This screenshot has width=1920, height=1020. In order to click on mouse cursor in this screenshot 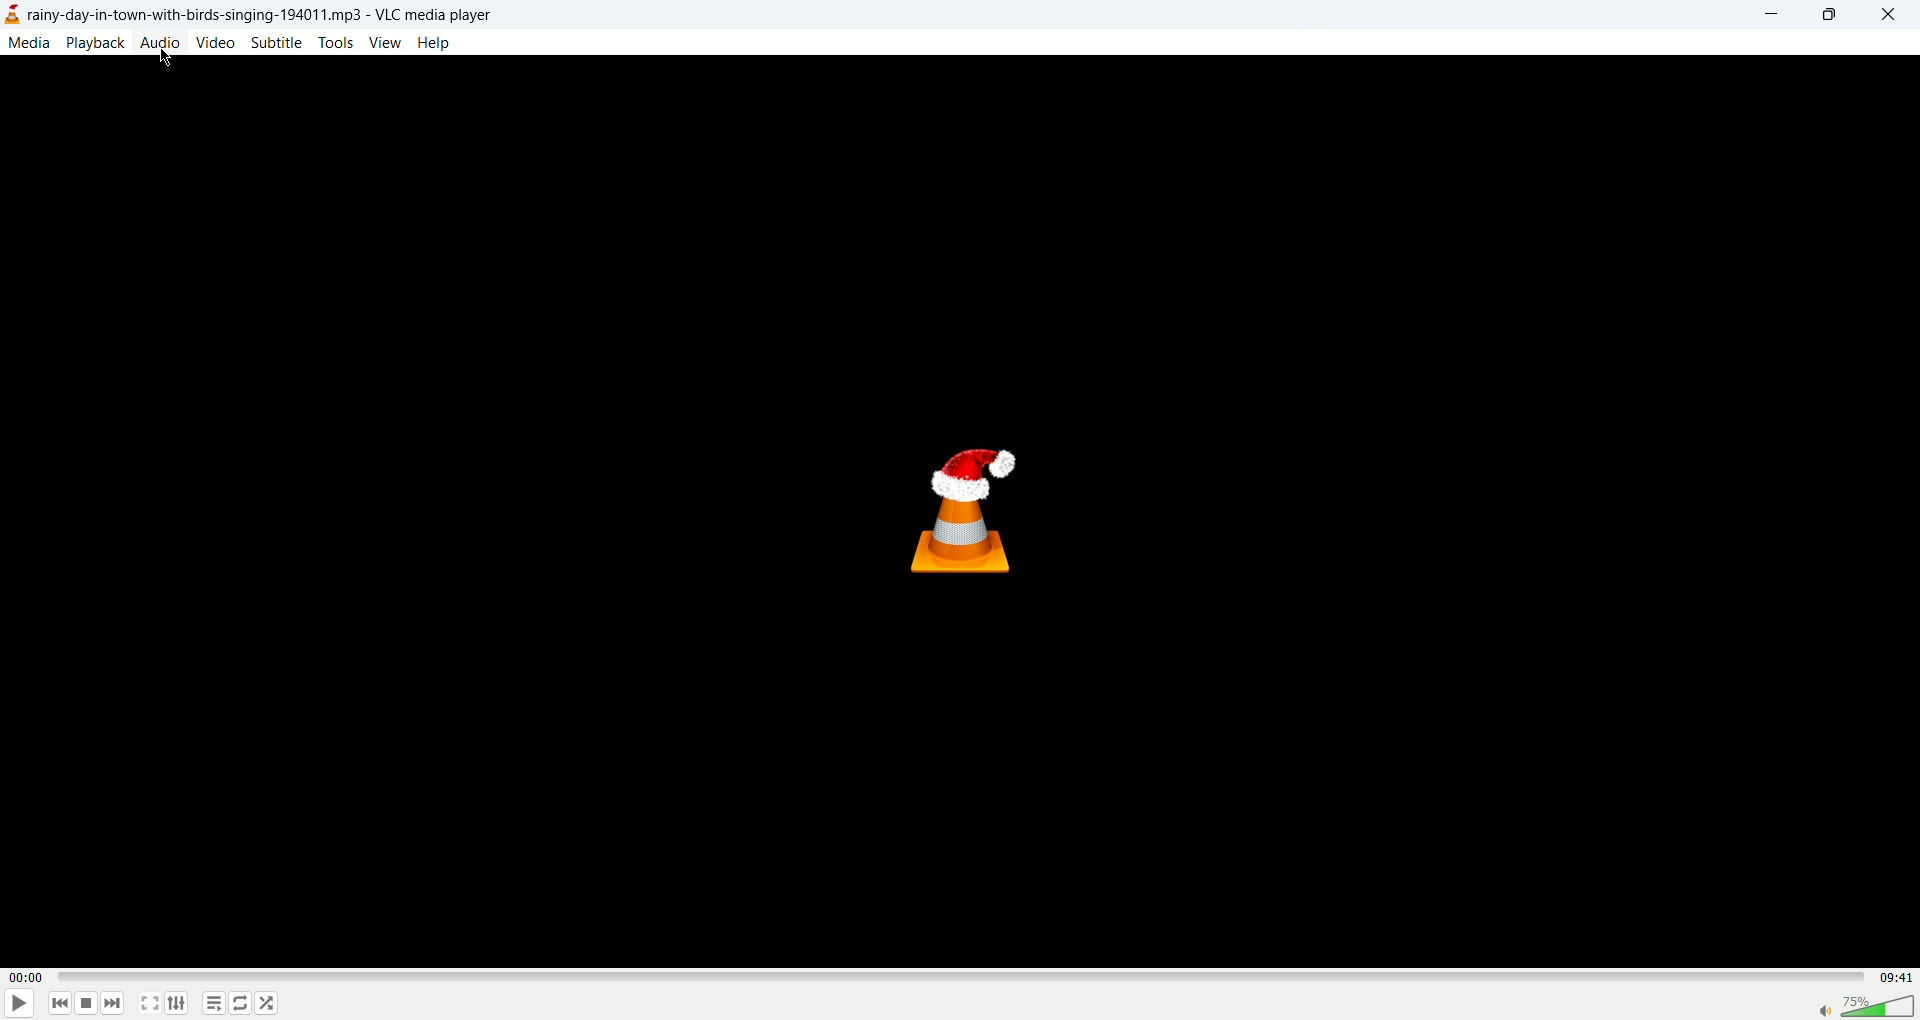, I will do `click(169, 60)`.